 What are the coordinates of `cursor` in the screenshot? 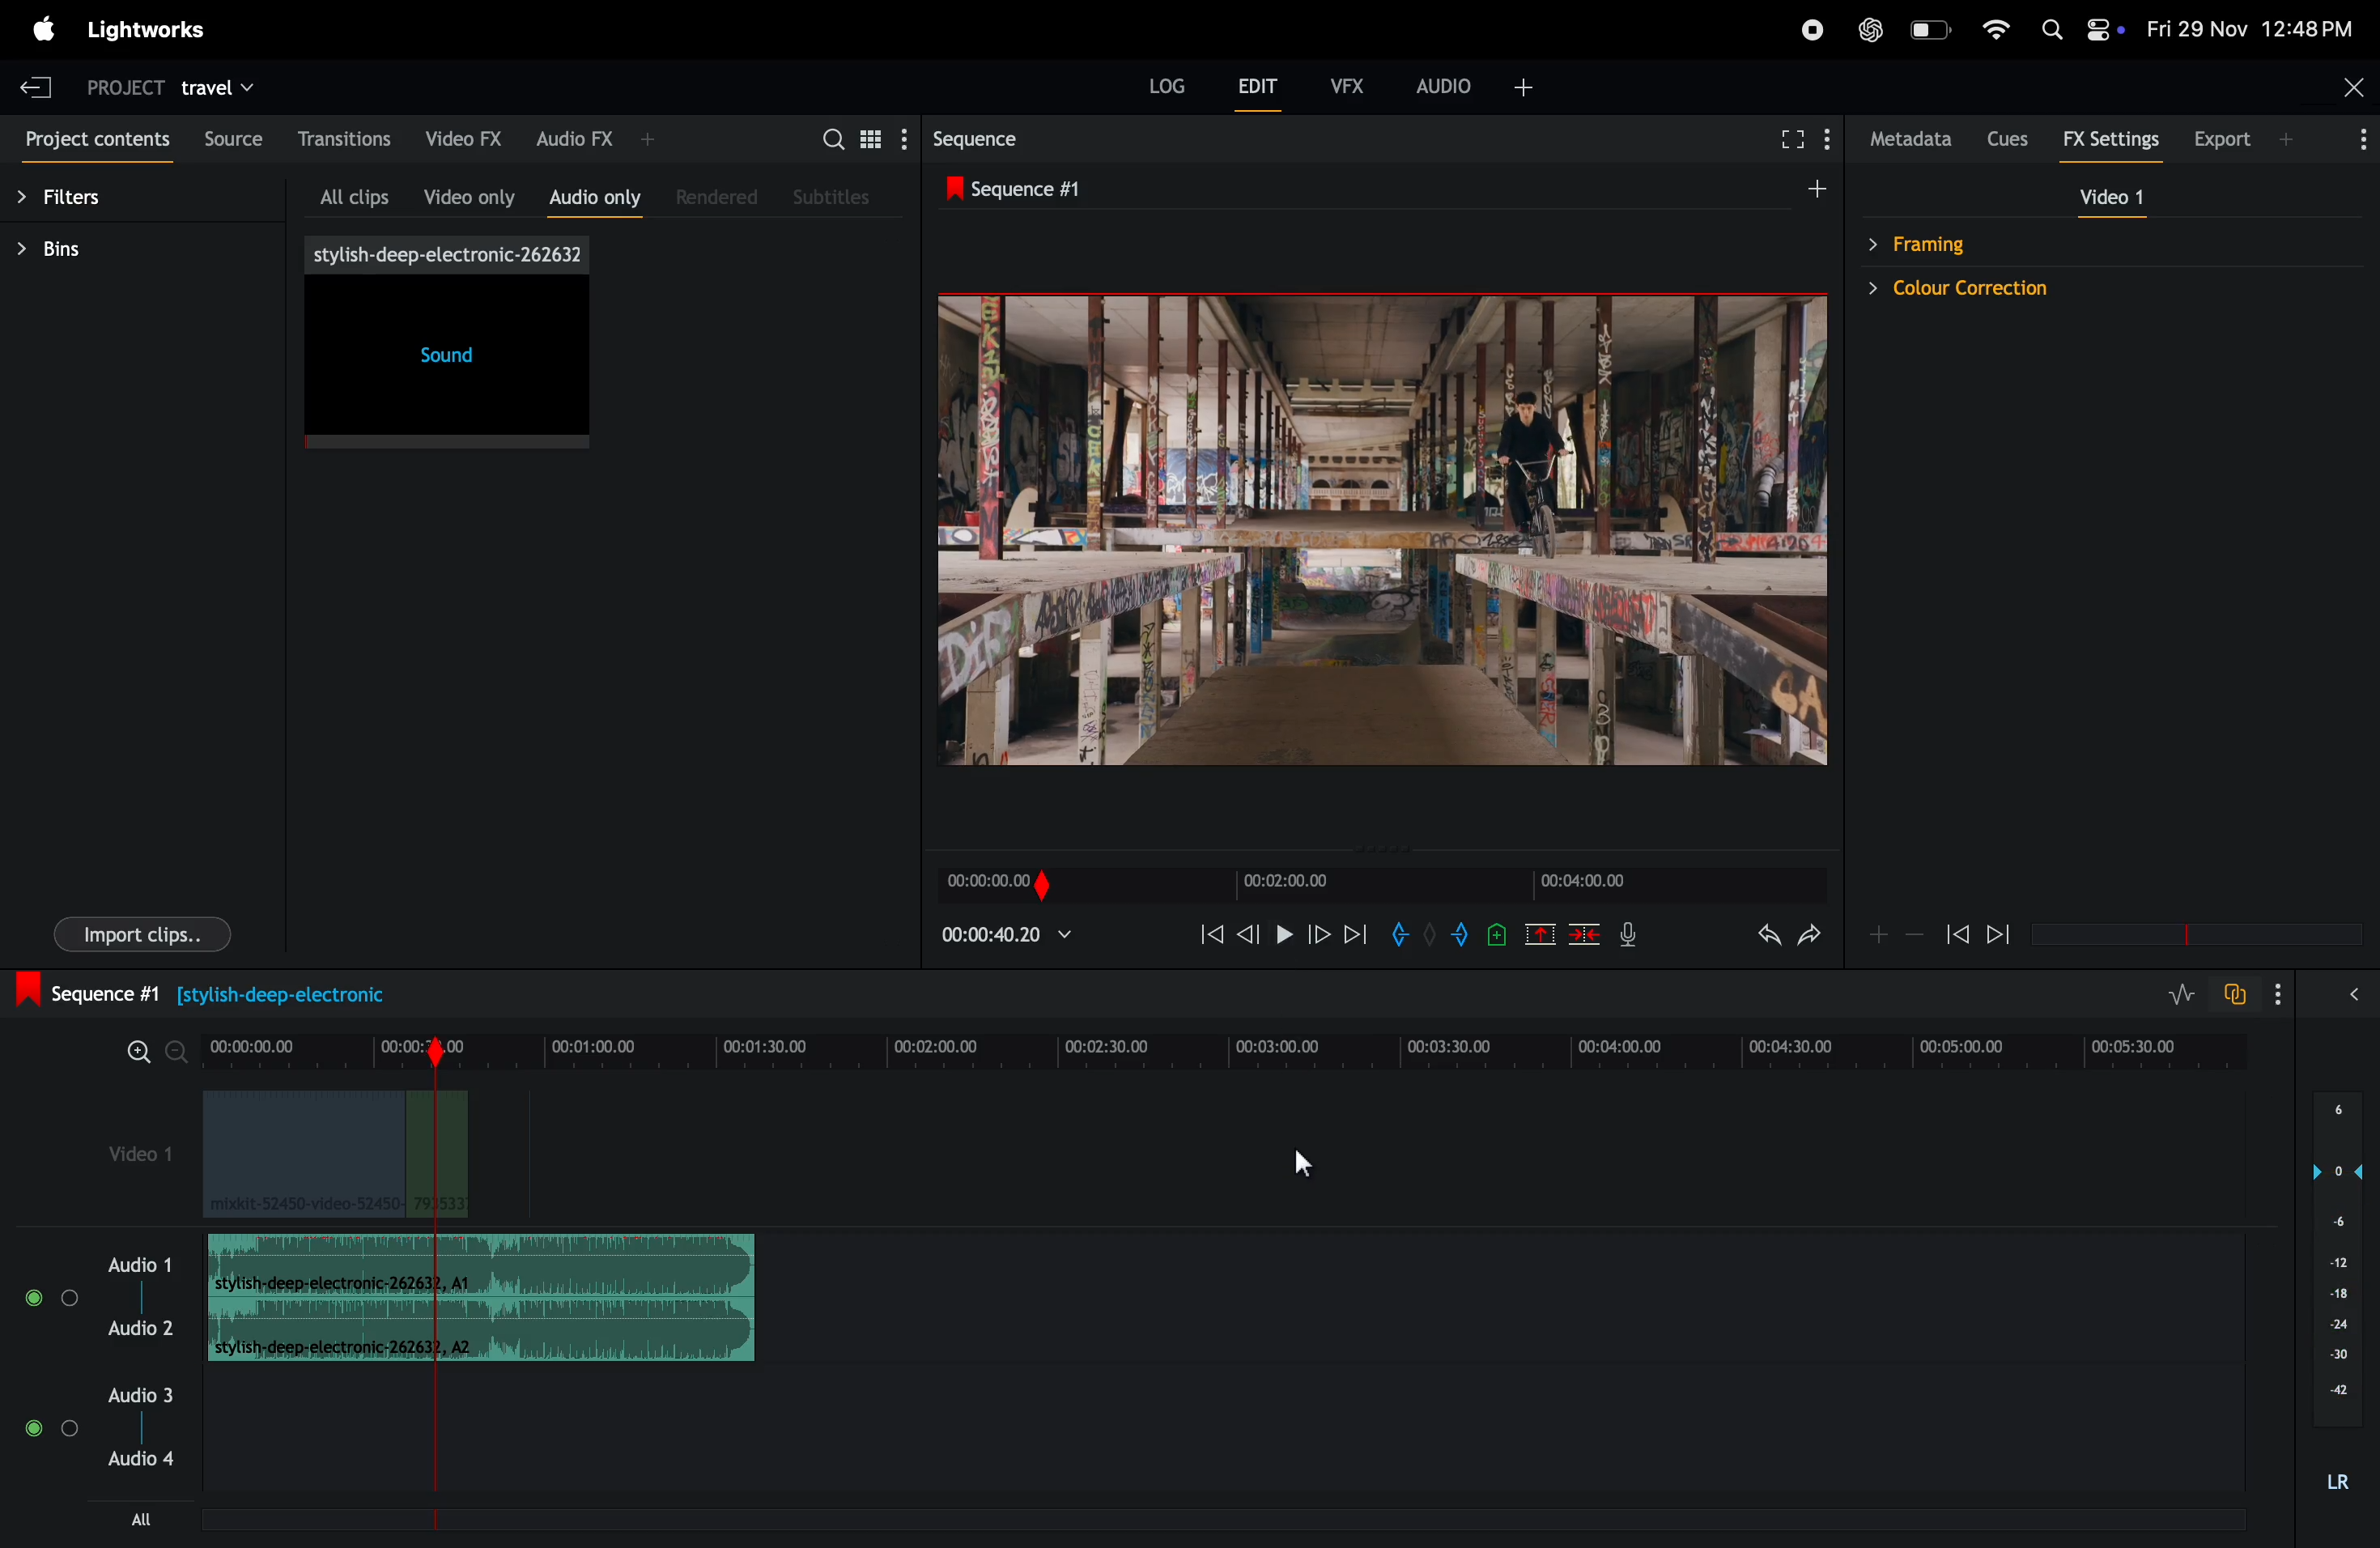 It's located at (1308, 1162).